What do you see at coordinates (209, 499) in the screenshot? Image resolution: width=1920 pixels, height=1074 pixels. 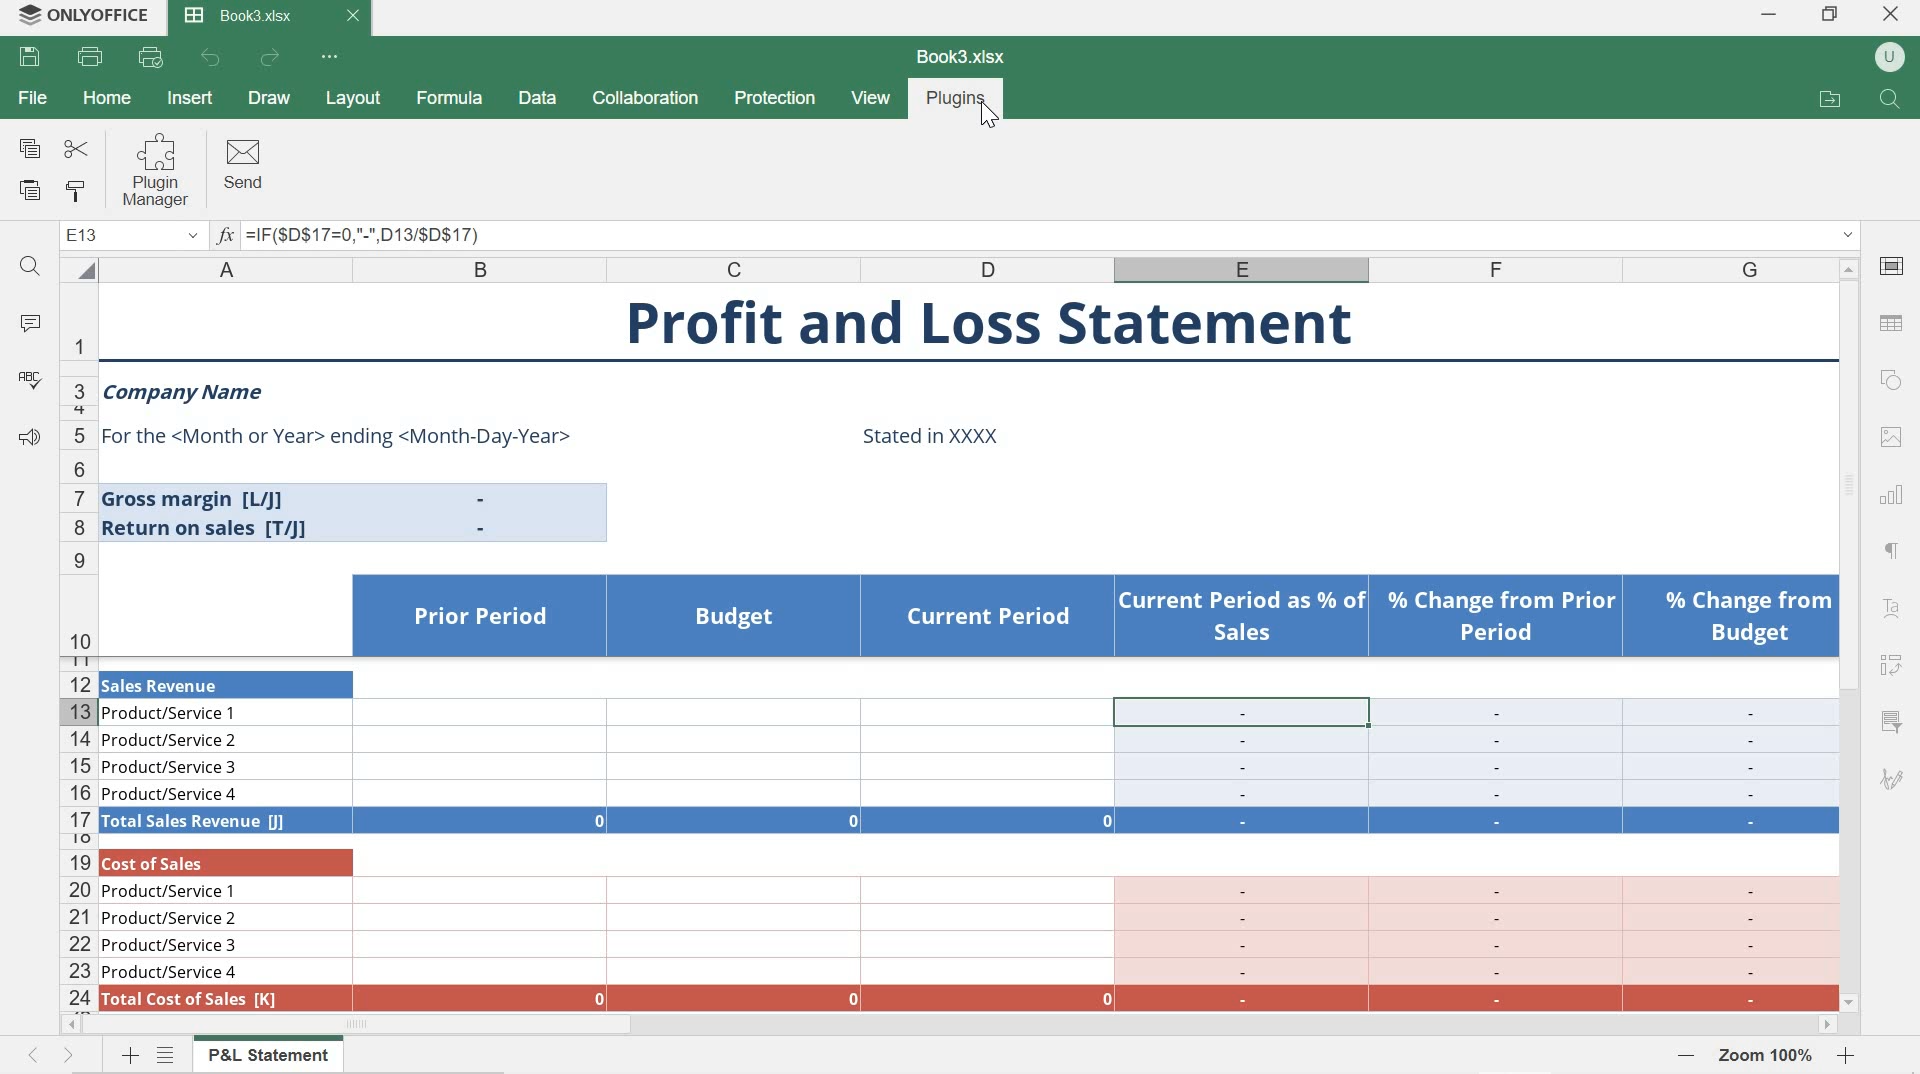 I see `Gross margin [L/)]` at bounding box center [209, 499].